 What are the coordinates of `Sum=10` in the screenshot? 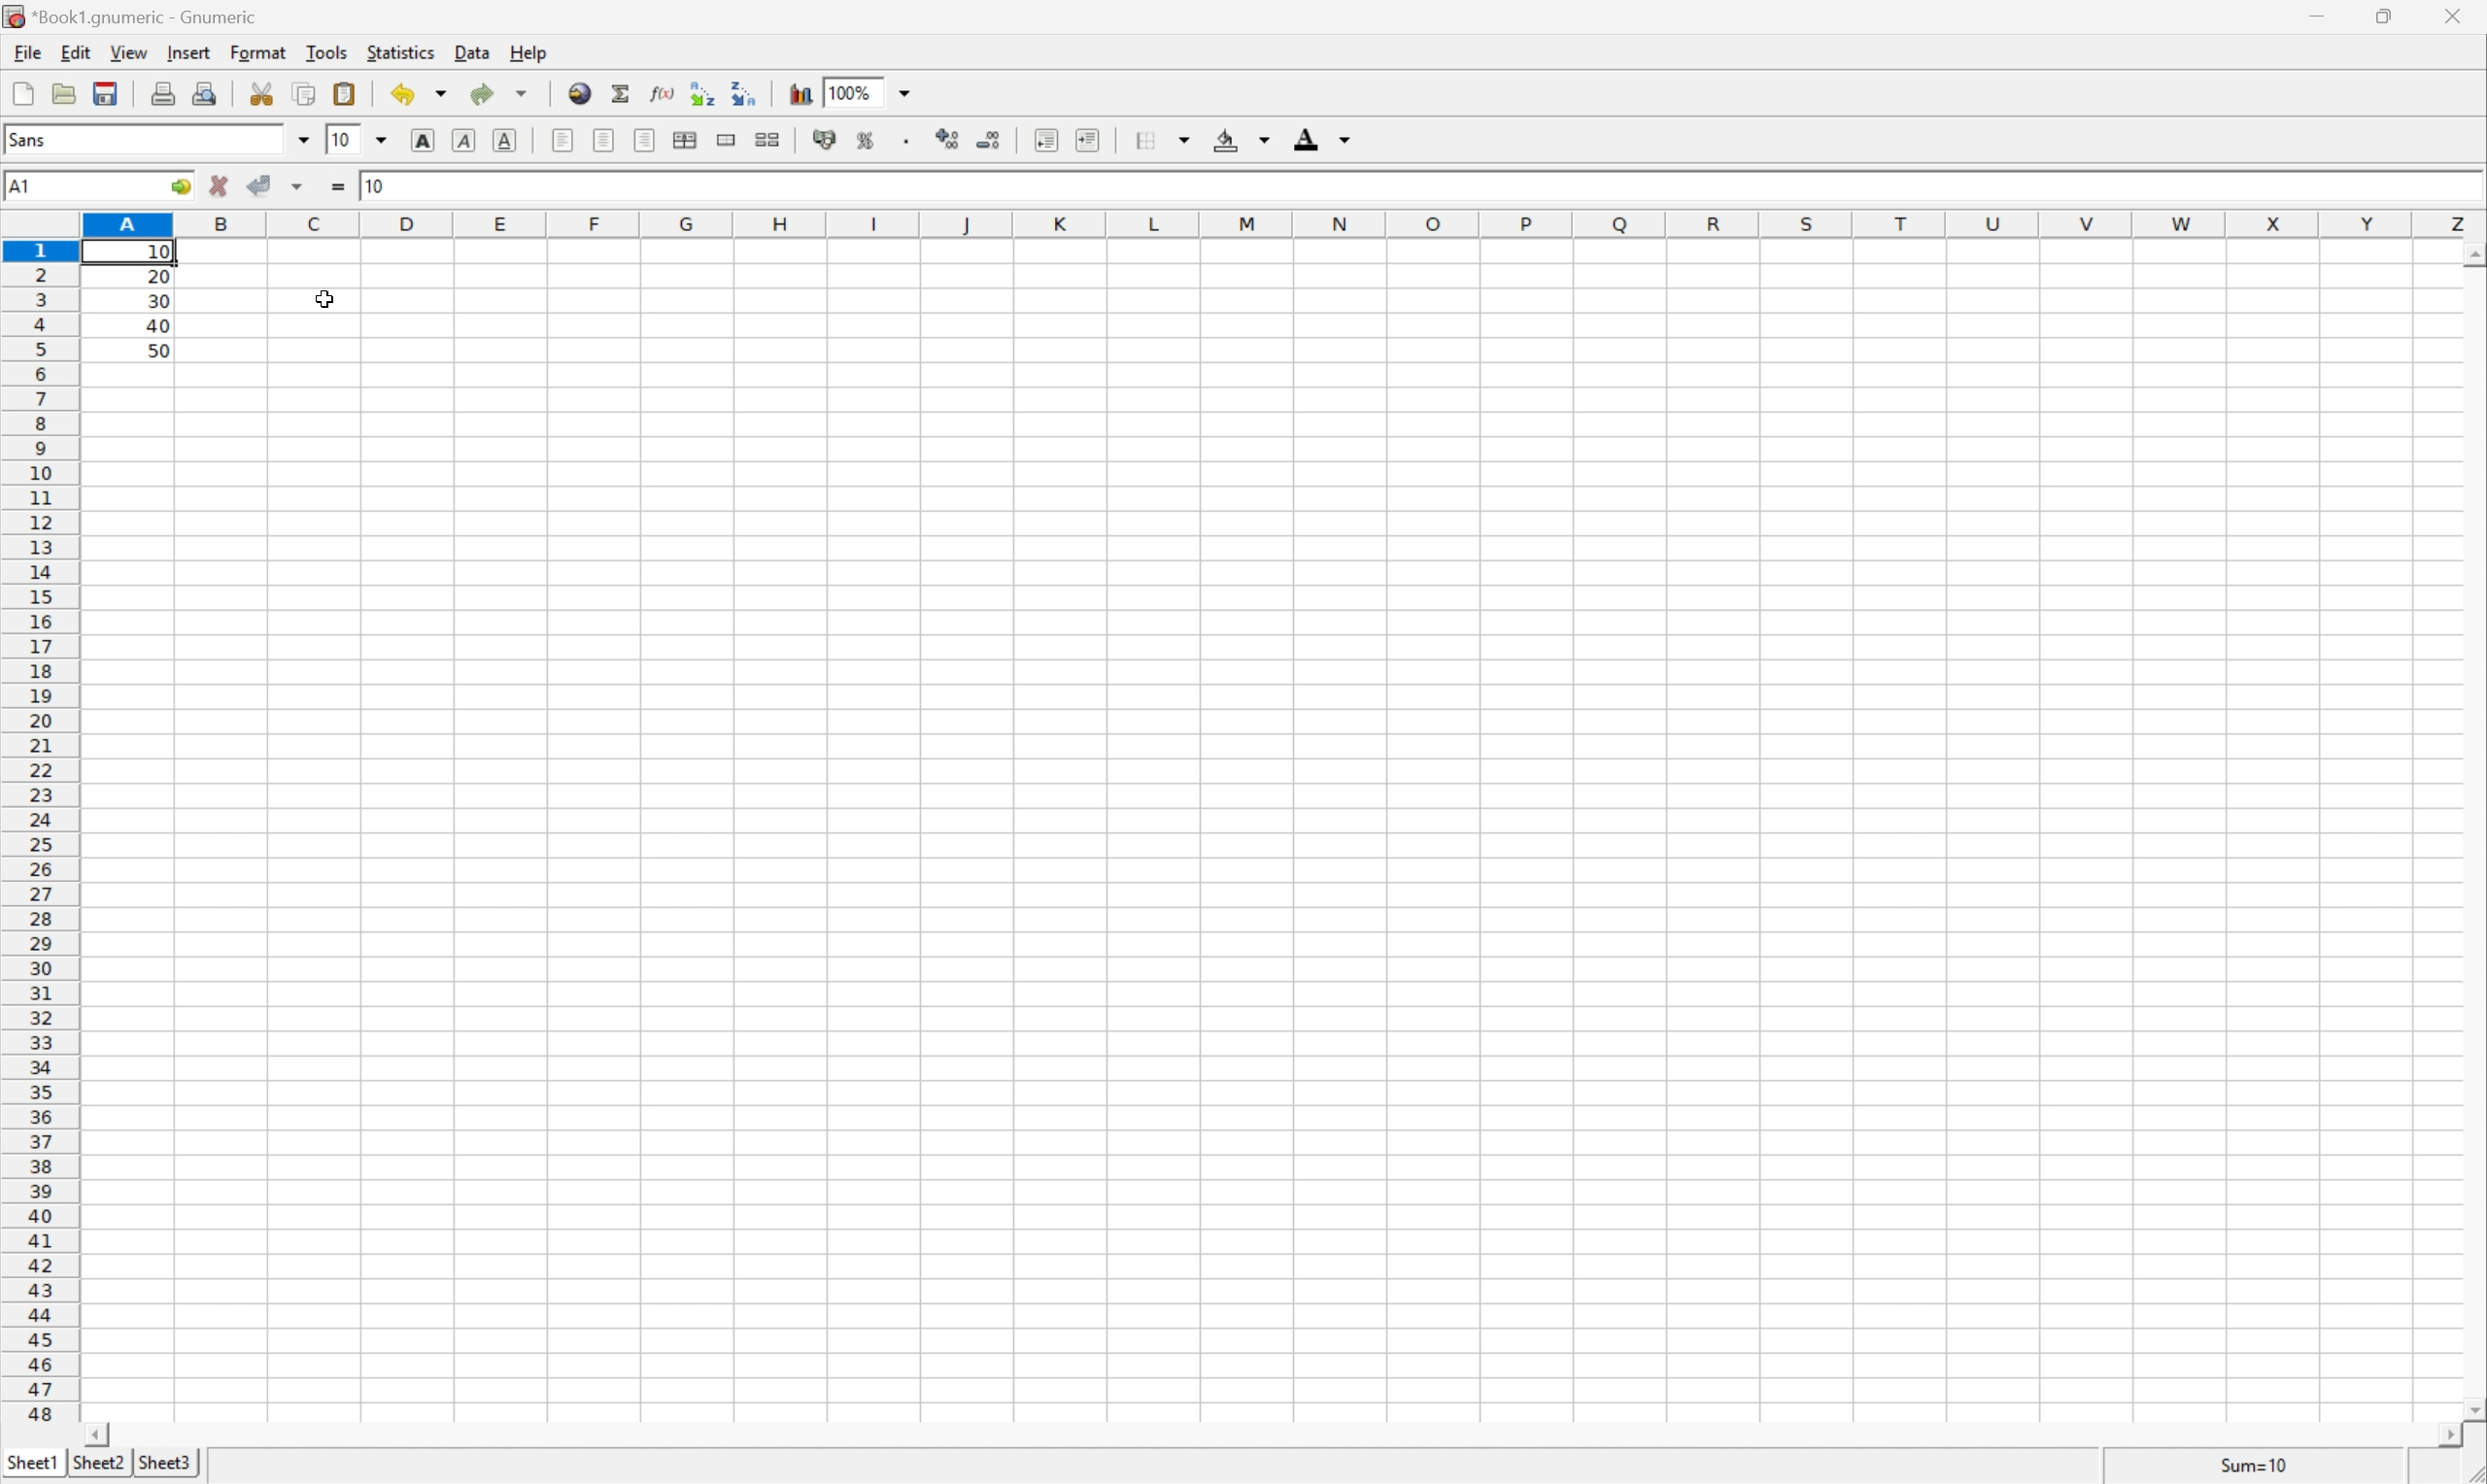 It's located at (2243, 1465).